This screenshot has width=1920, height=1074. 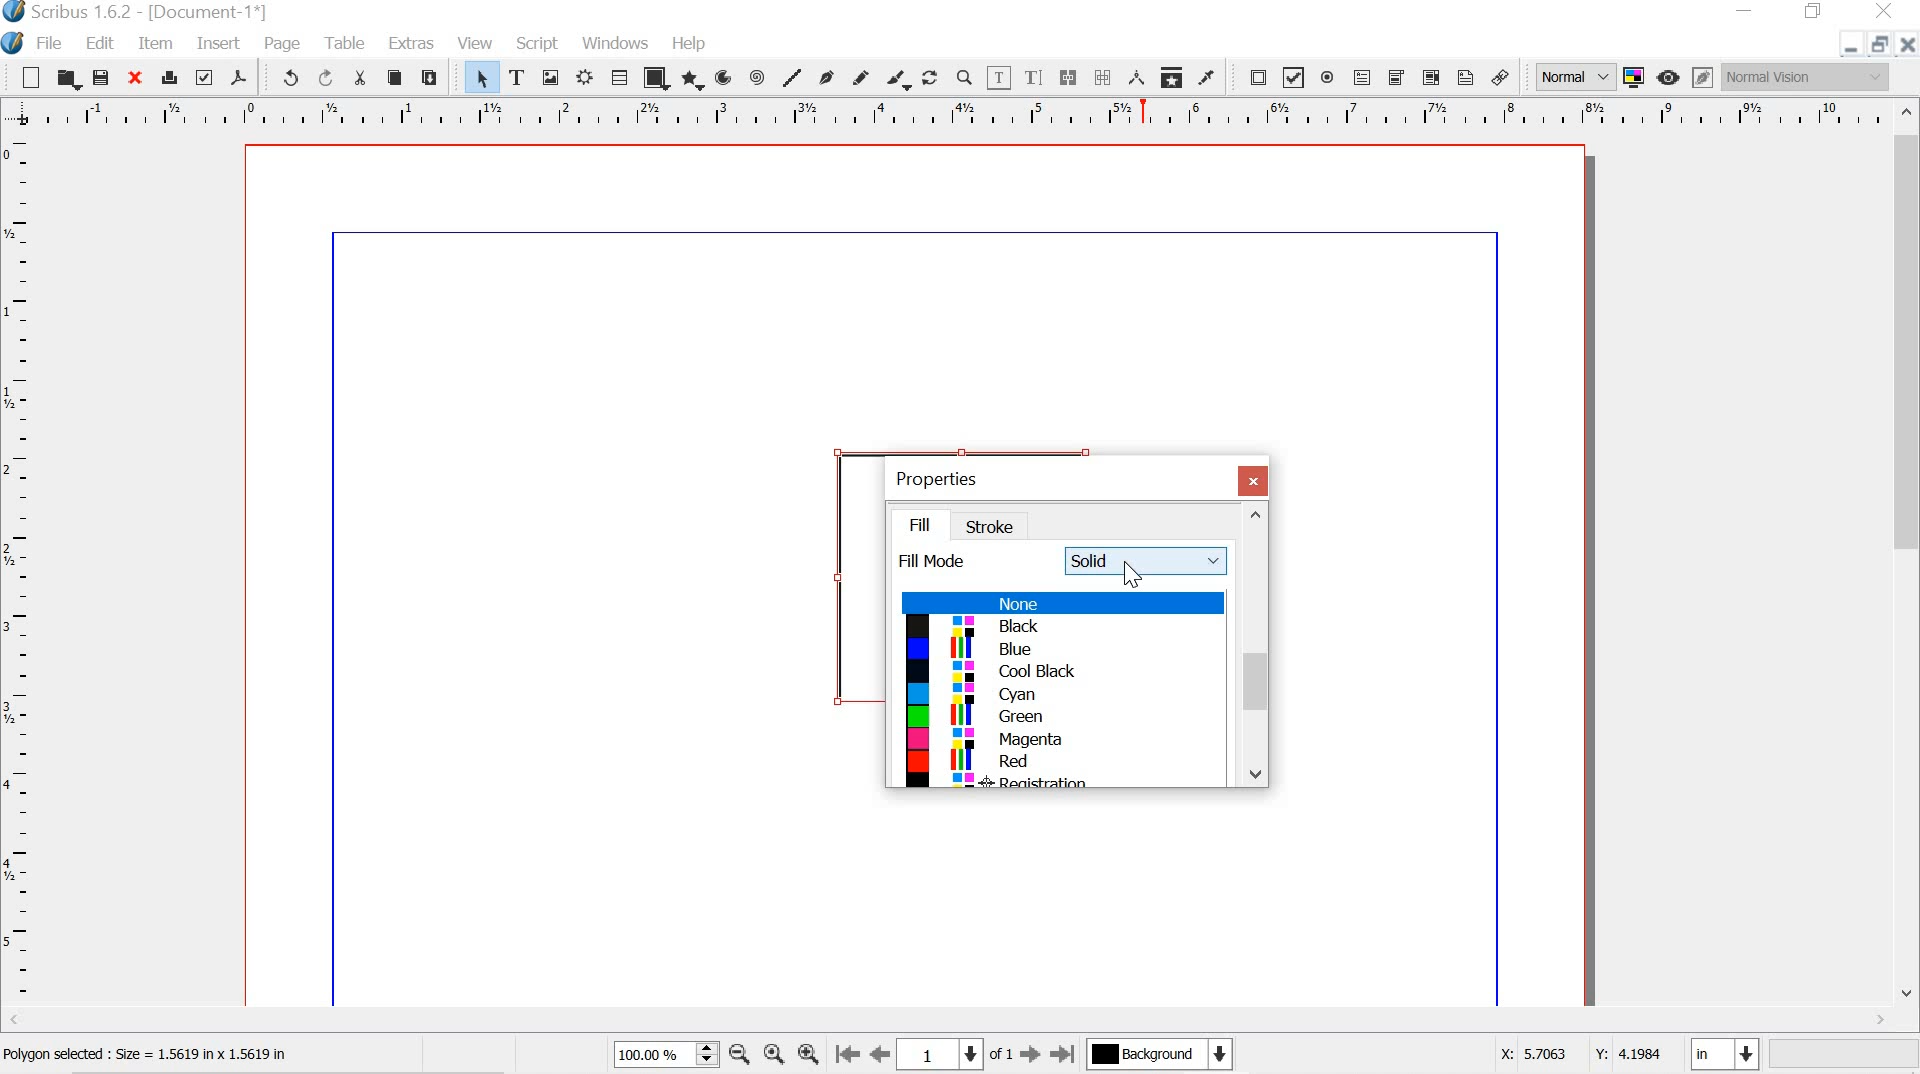 What do you see at coordinates (103, 42) in the screenshot?
I see `edit` at bounding box center [103, 42].